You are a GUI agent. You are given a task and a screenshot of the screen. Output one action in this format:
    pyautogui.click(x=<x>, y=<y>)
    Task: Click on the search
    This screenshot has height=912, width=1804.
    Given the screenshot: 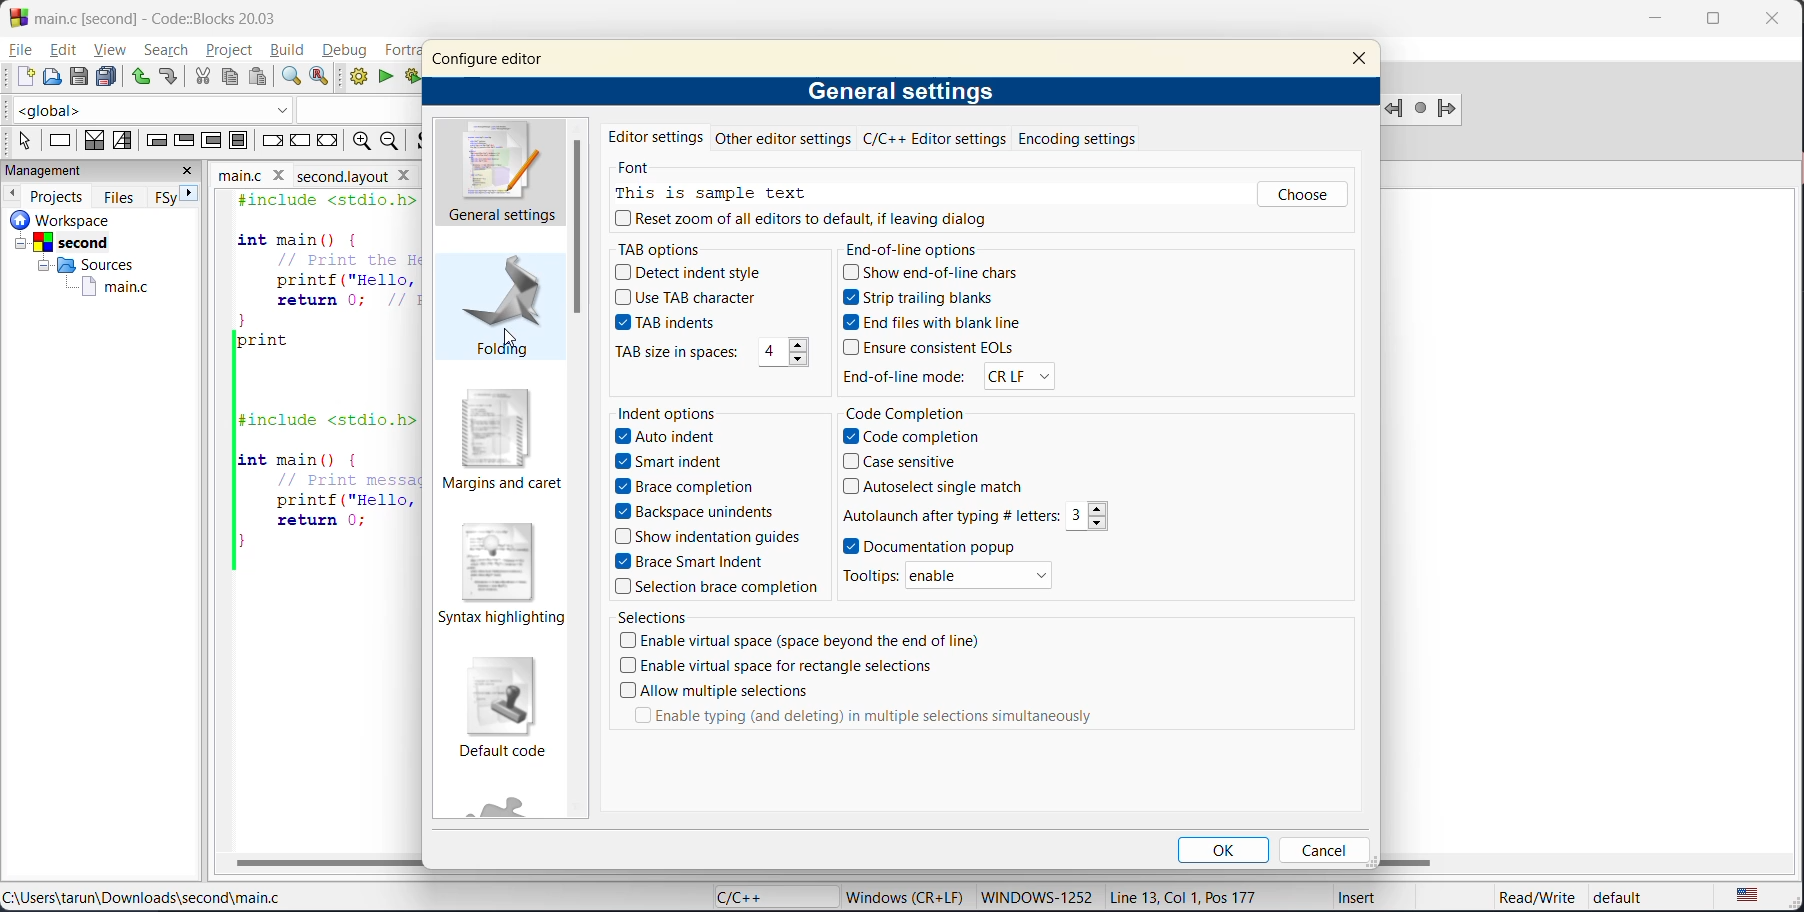 What is the action you would take?
    pyautogui.click(x=167, y=52)
    